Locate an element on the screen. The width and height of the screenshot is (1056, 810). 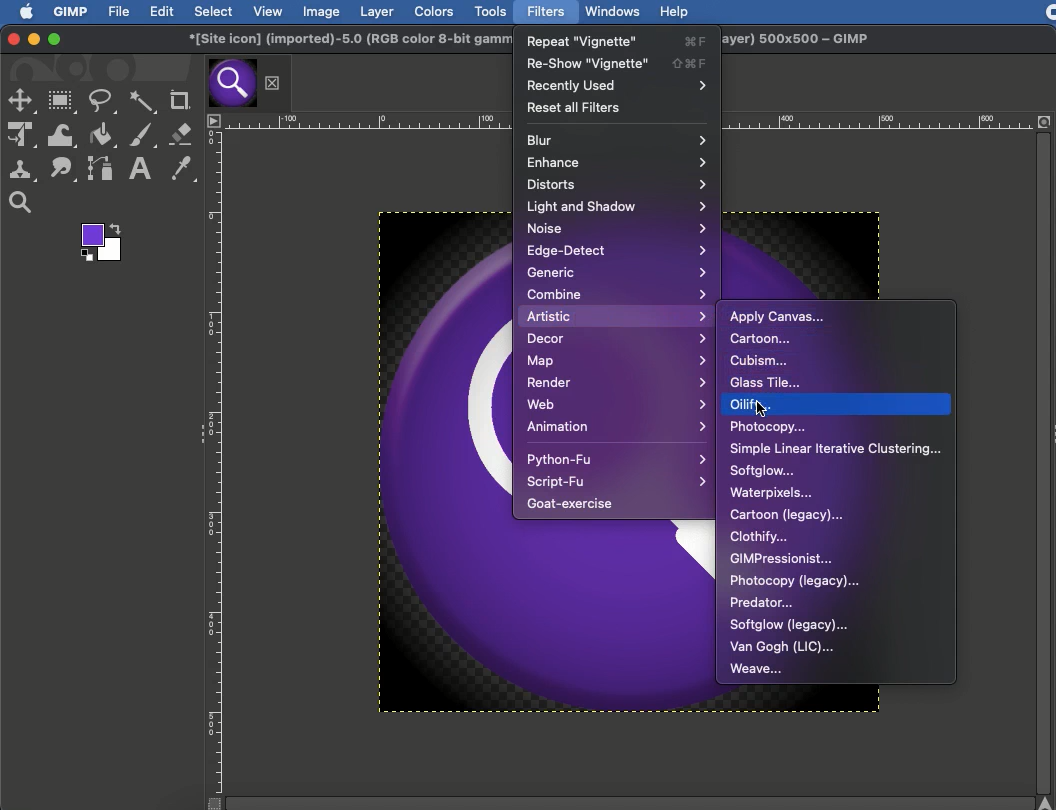
Tools is located at coordinates (491, 12).